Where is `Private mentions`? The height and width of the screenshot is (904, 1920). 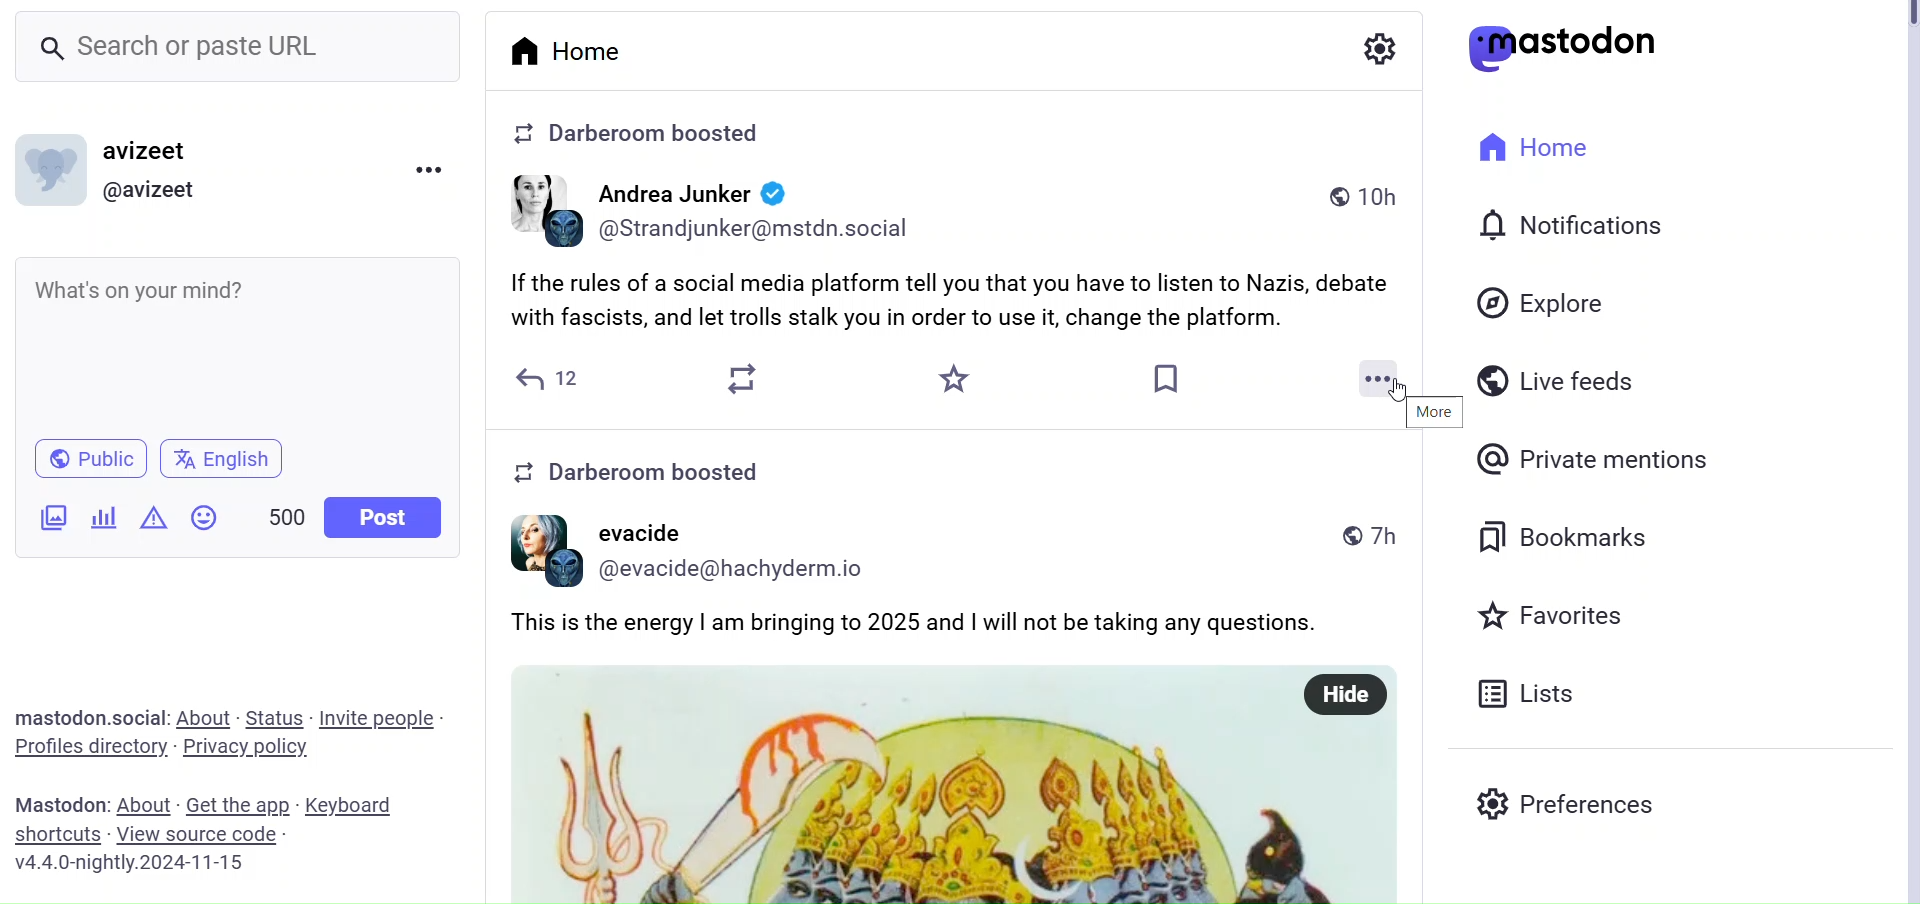
Private mentions is located at coordinates (1594, 458).